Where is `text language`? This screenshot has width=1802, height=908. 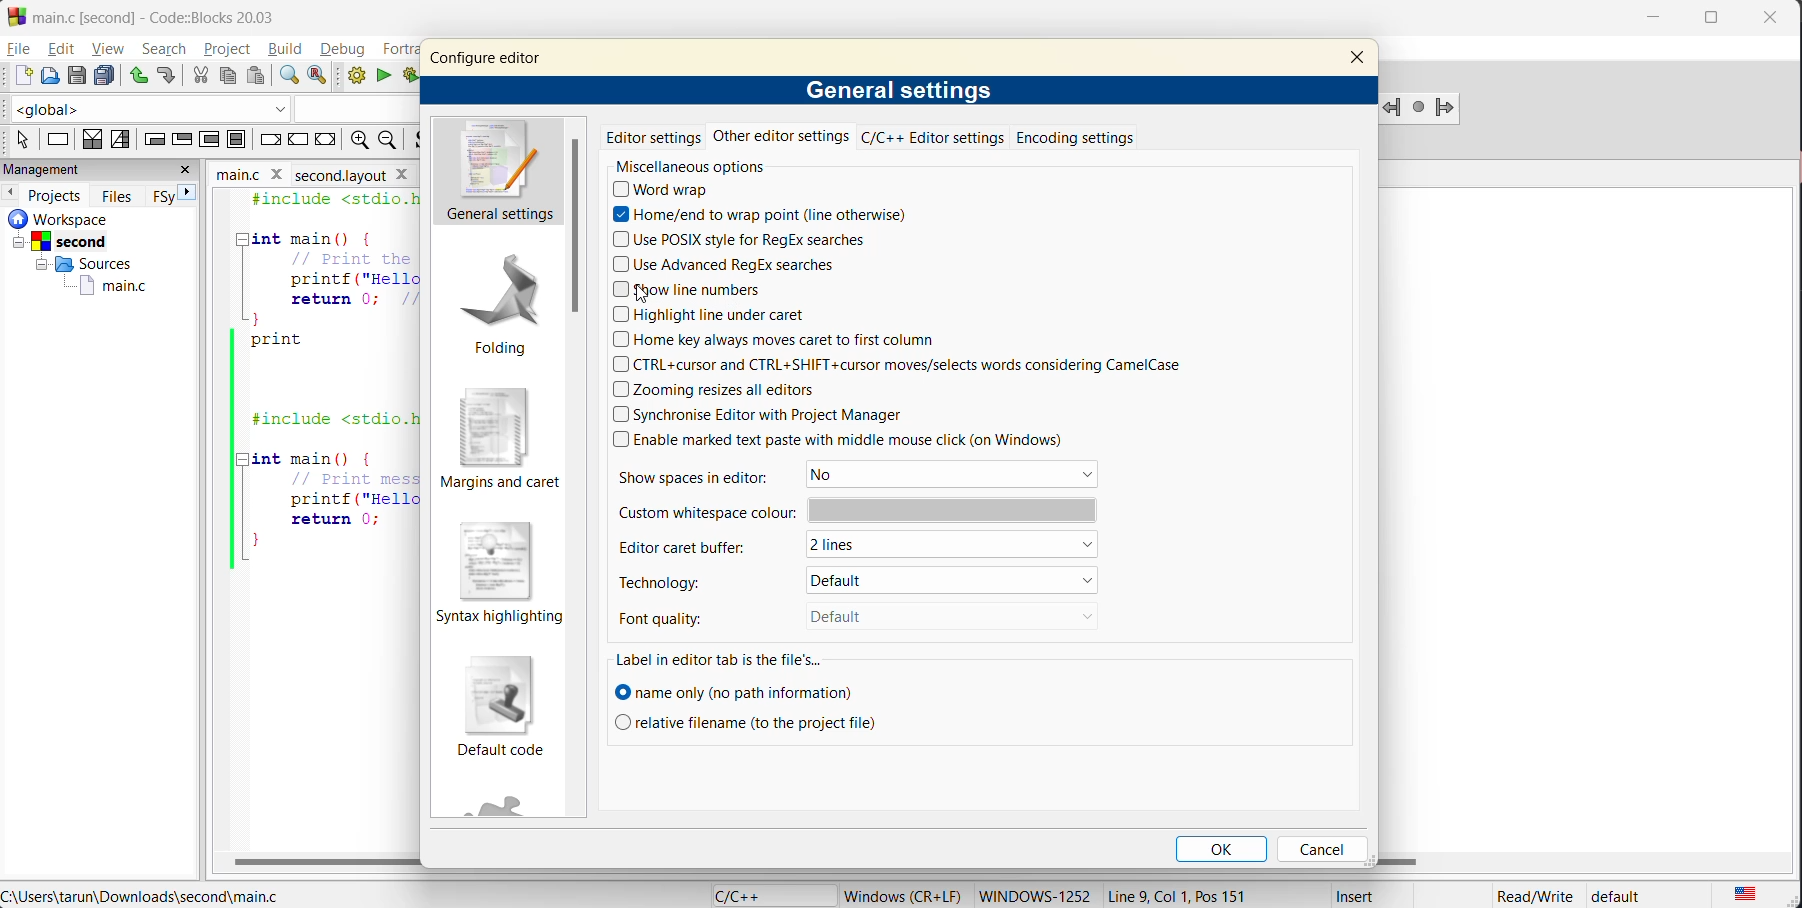
text language is located at coordinates (1744, 893).